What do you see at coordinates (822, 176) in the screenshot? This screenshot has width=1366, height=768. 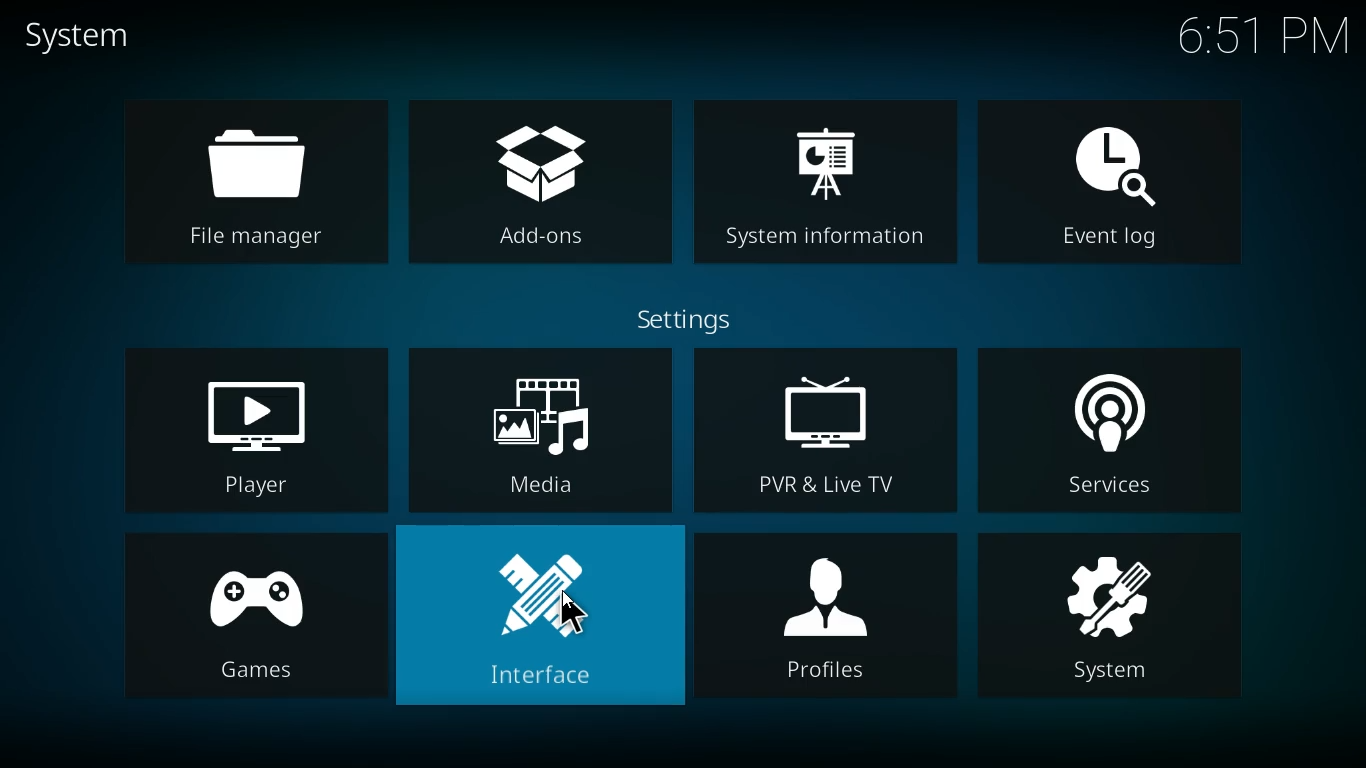 I see `system information` at bounding box center [822, 176].